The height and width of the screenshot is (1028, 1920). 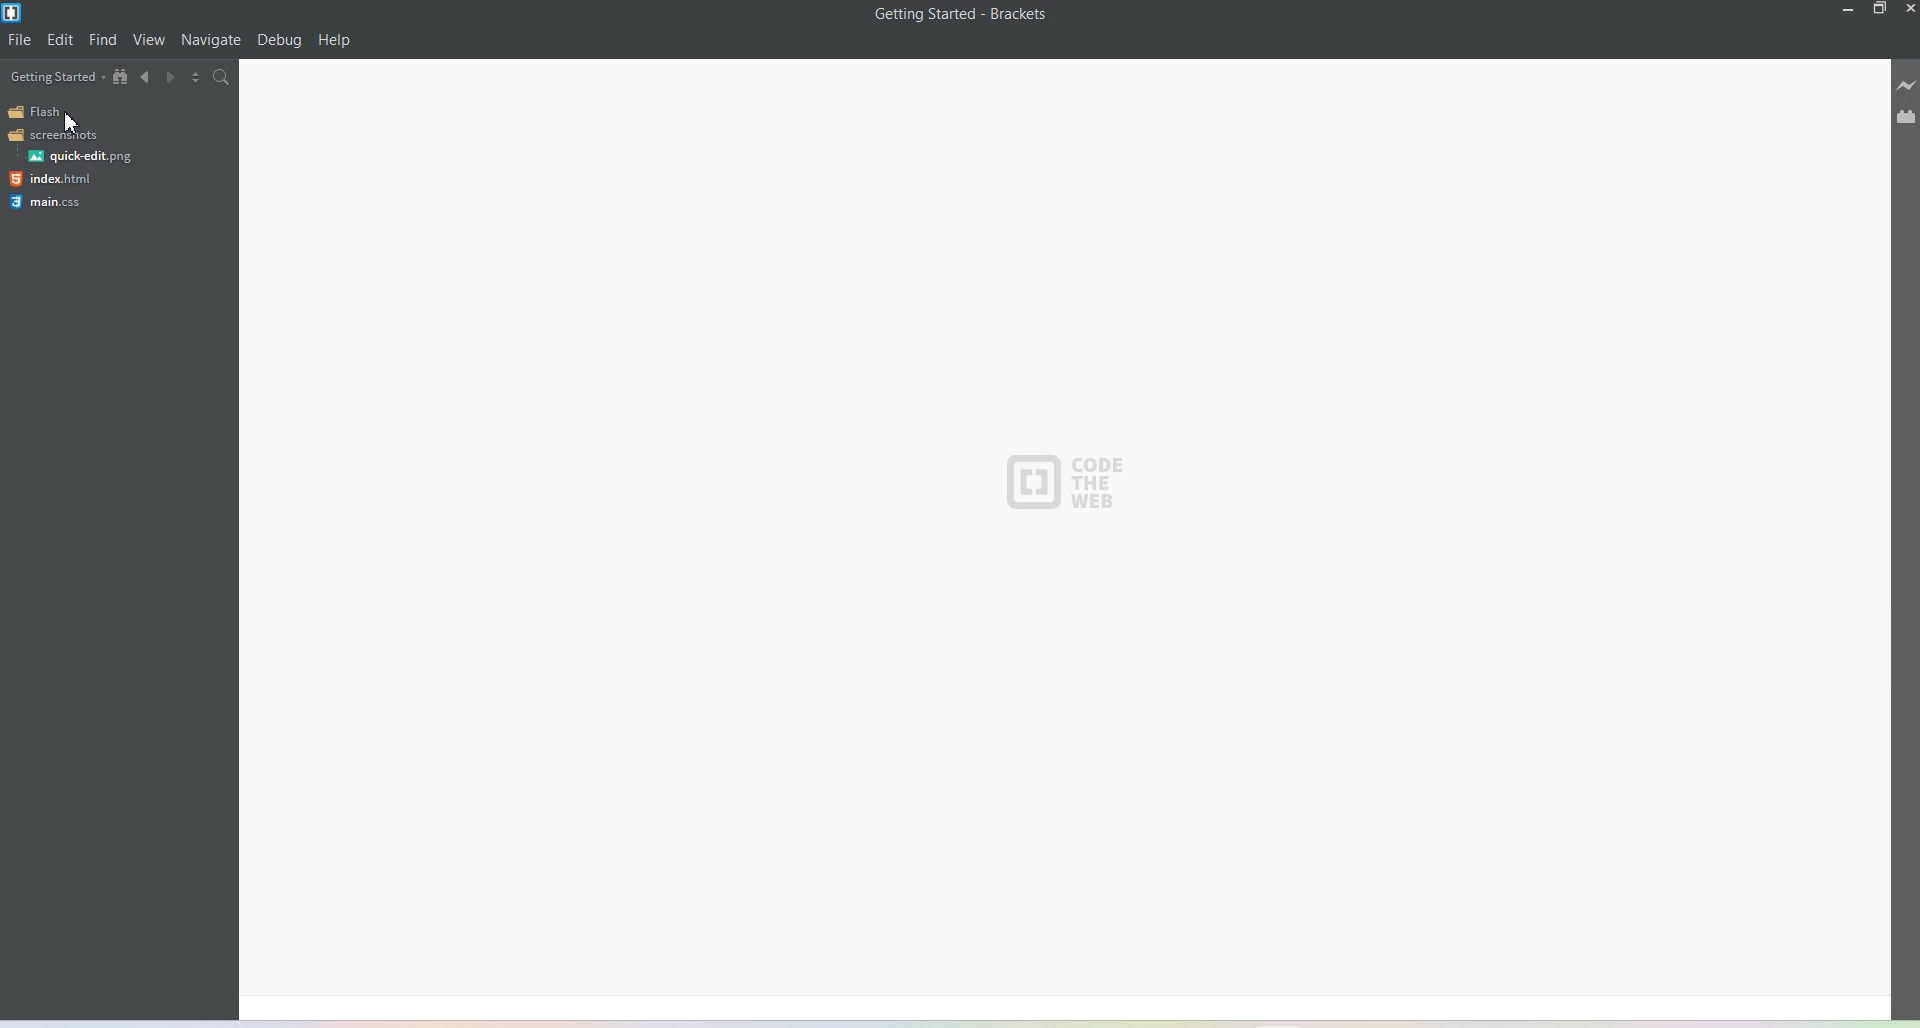 What do you see at coordinates (76, 119) in the screenshot?
I see `Cursor` at bounding box center [76, 119].